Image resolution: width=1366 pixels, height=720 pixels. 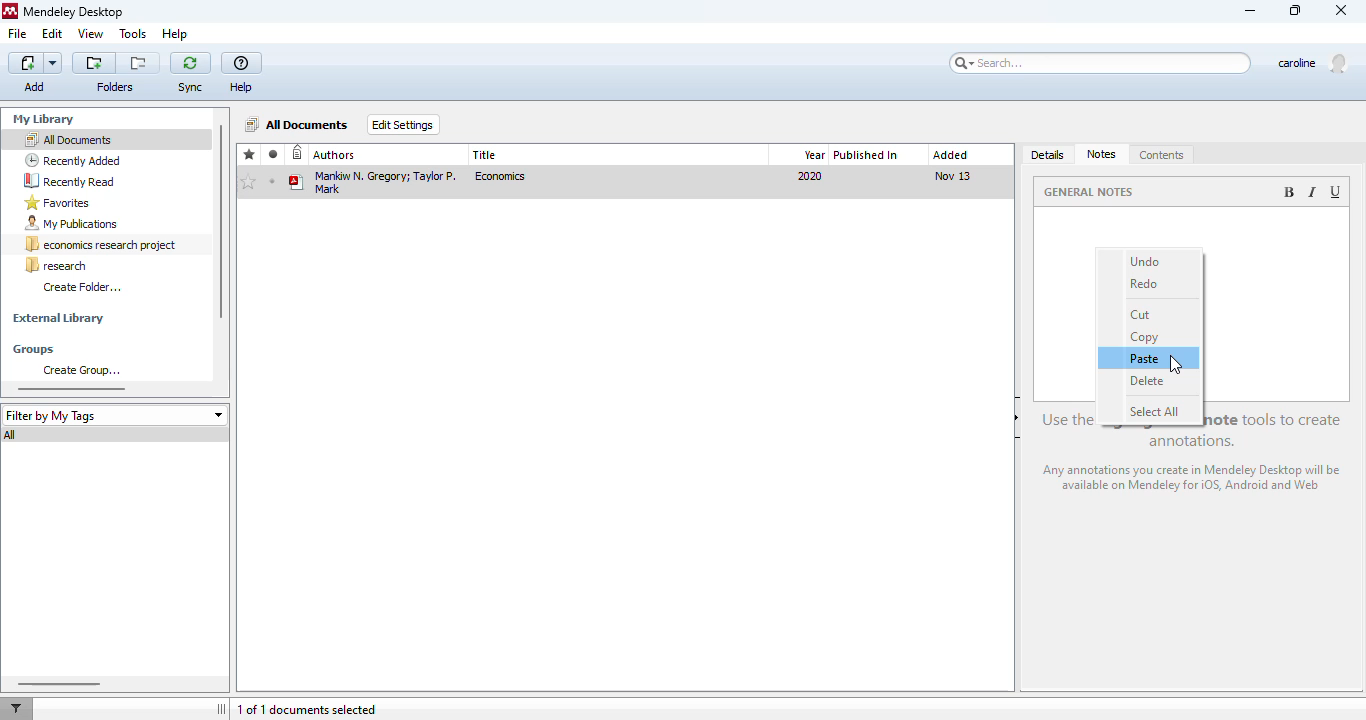 I want to click on help, so click(x=242, y=64).